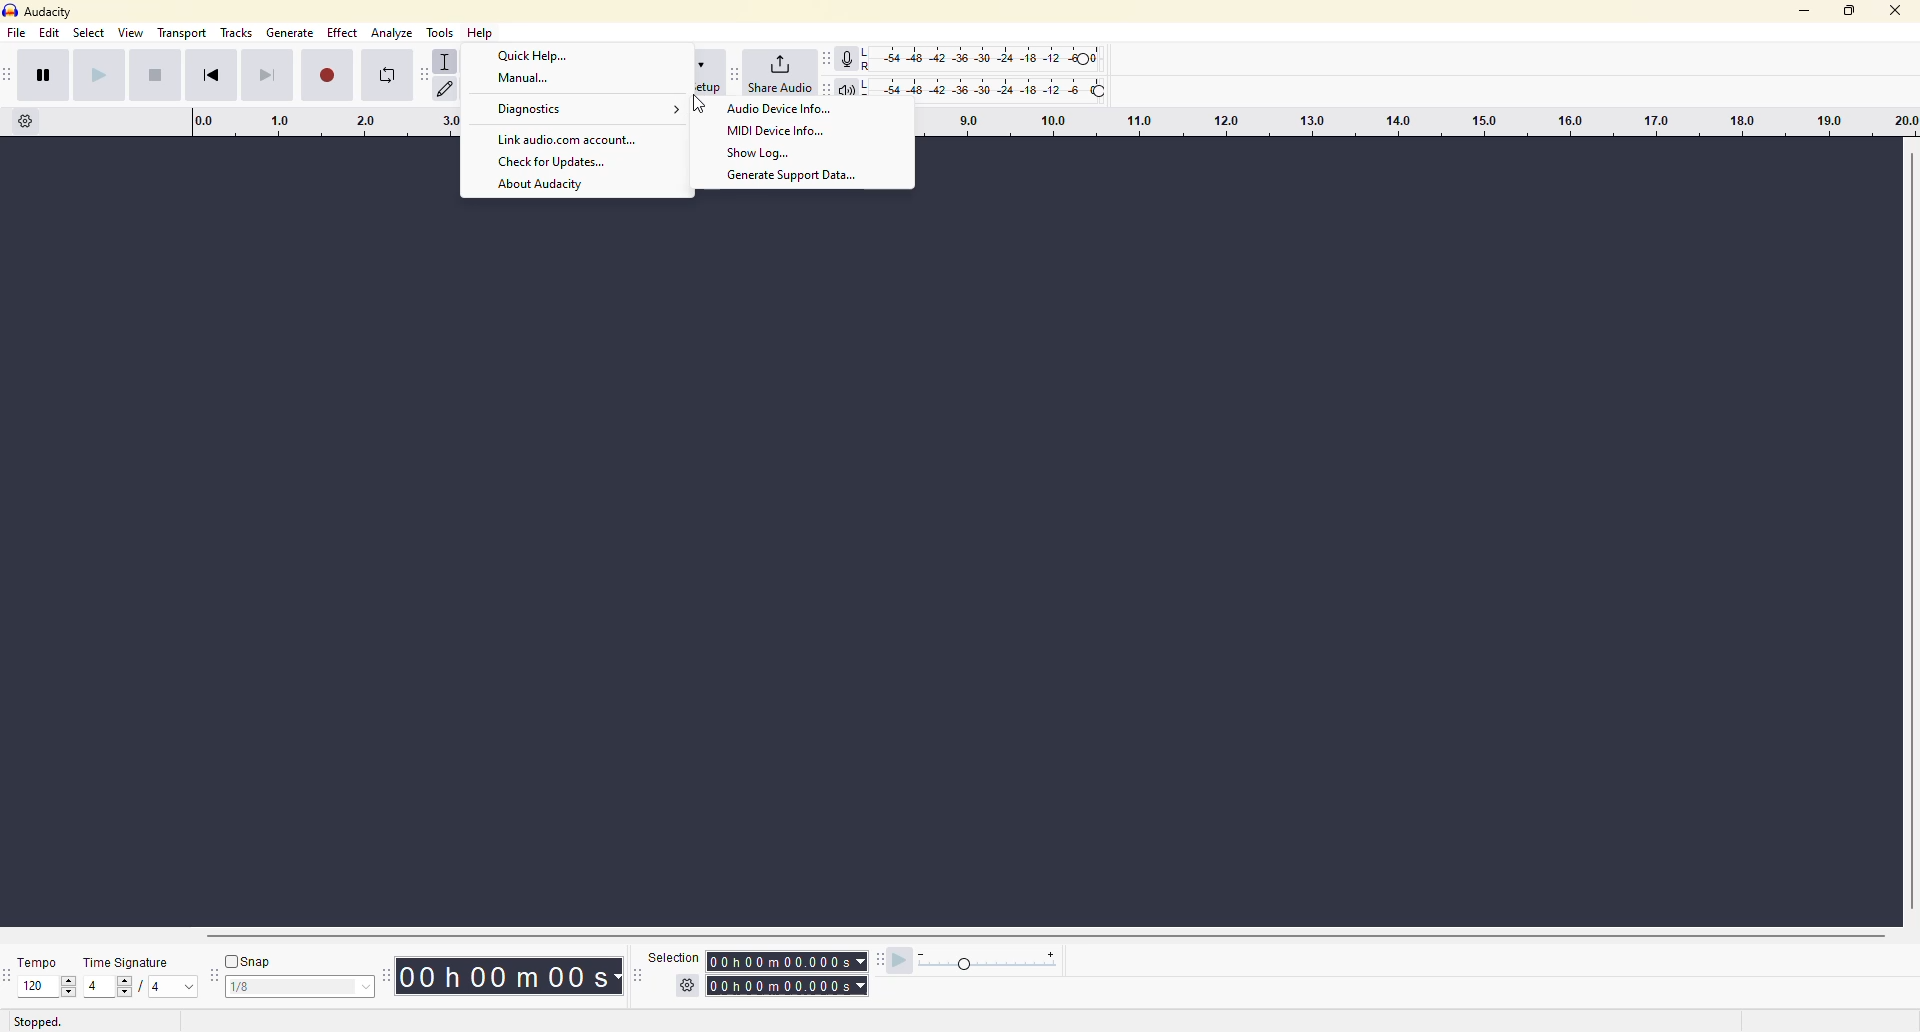  What do you see at coordinates (706, 73) in the screenshot?
I see `Audio setup` at bounding box center [706, 73].